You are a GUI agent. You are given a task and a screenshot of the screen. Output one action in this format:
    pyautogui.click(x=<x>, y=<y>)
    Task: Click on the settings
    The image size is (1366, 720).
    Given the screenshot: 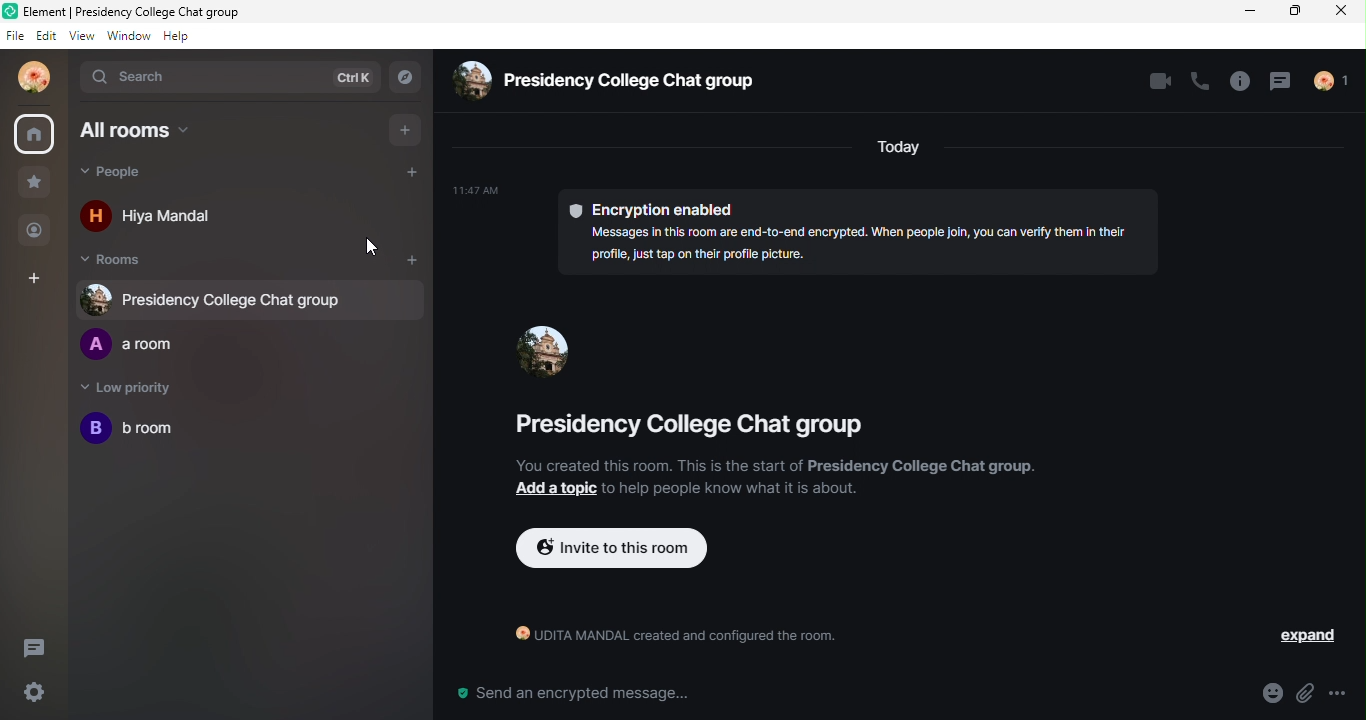 What is the action you would take?
    pyautogui.click(x=31, y=693)
    